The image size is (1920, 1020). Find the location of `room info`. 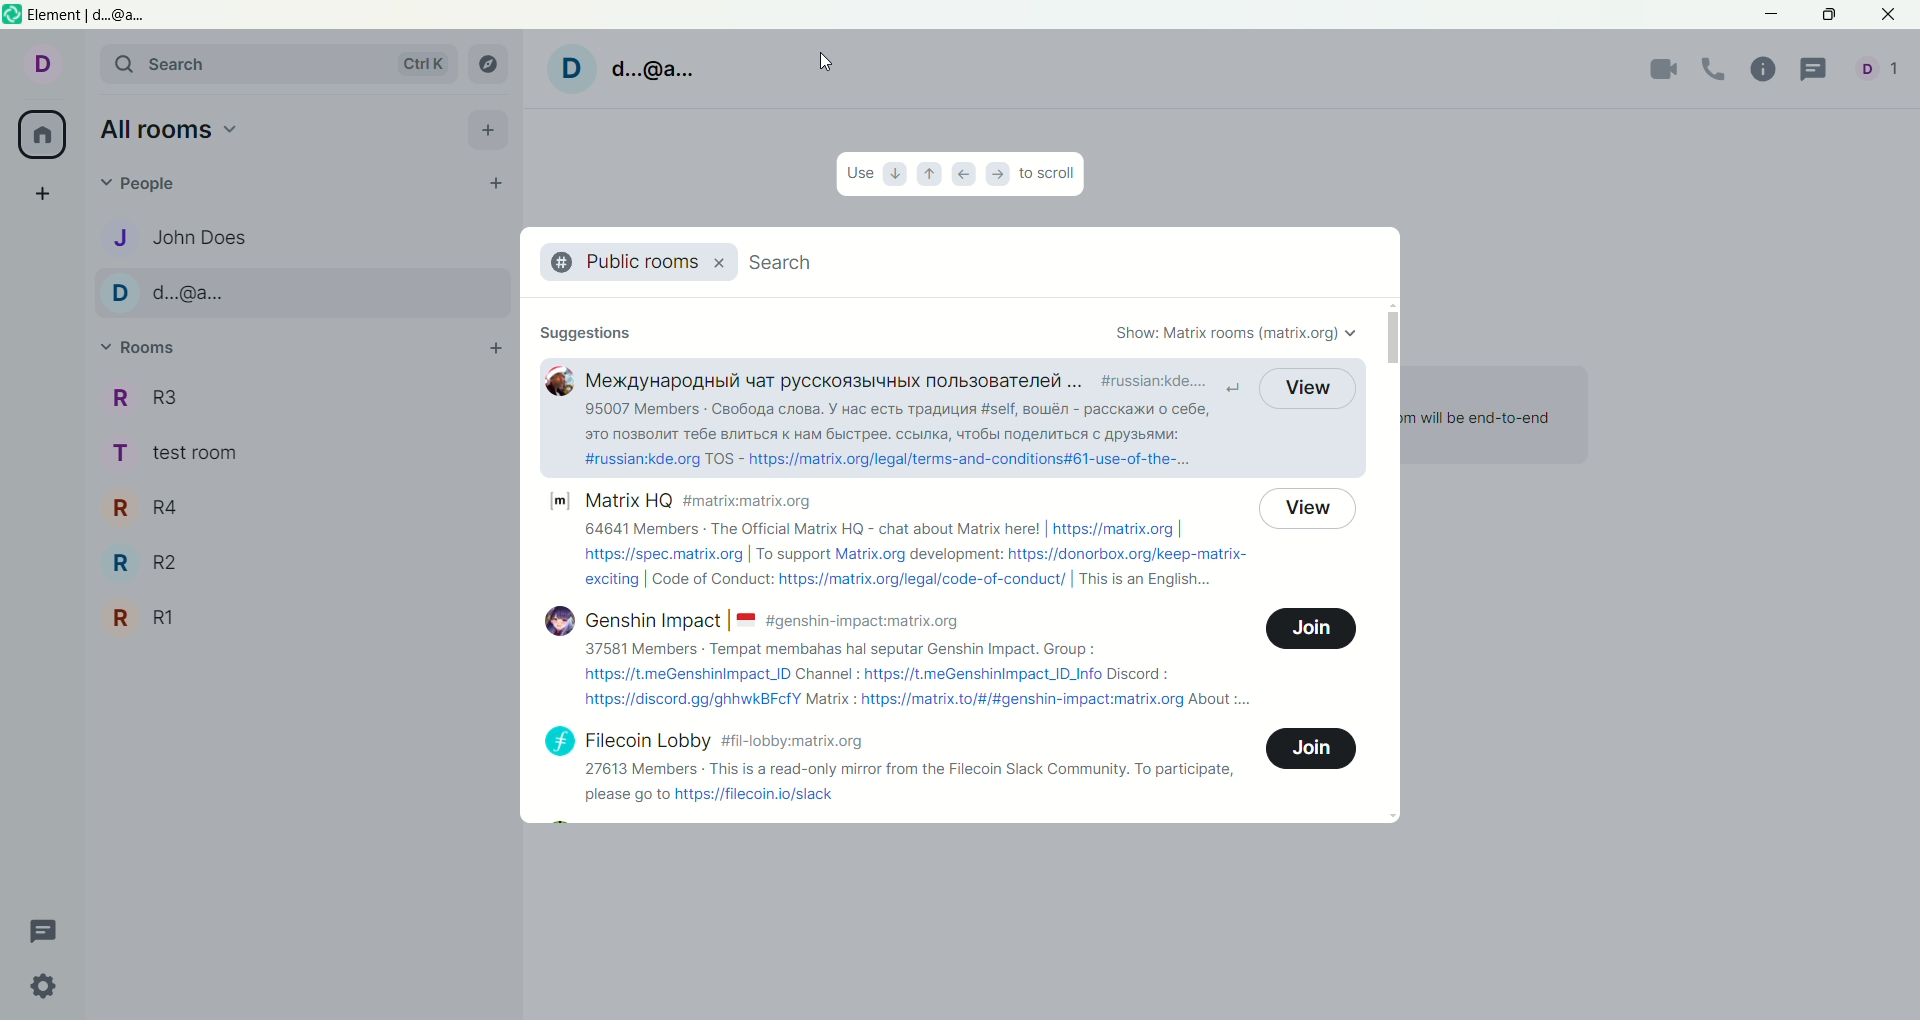

room info is located at coordinates (1761, 71).